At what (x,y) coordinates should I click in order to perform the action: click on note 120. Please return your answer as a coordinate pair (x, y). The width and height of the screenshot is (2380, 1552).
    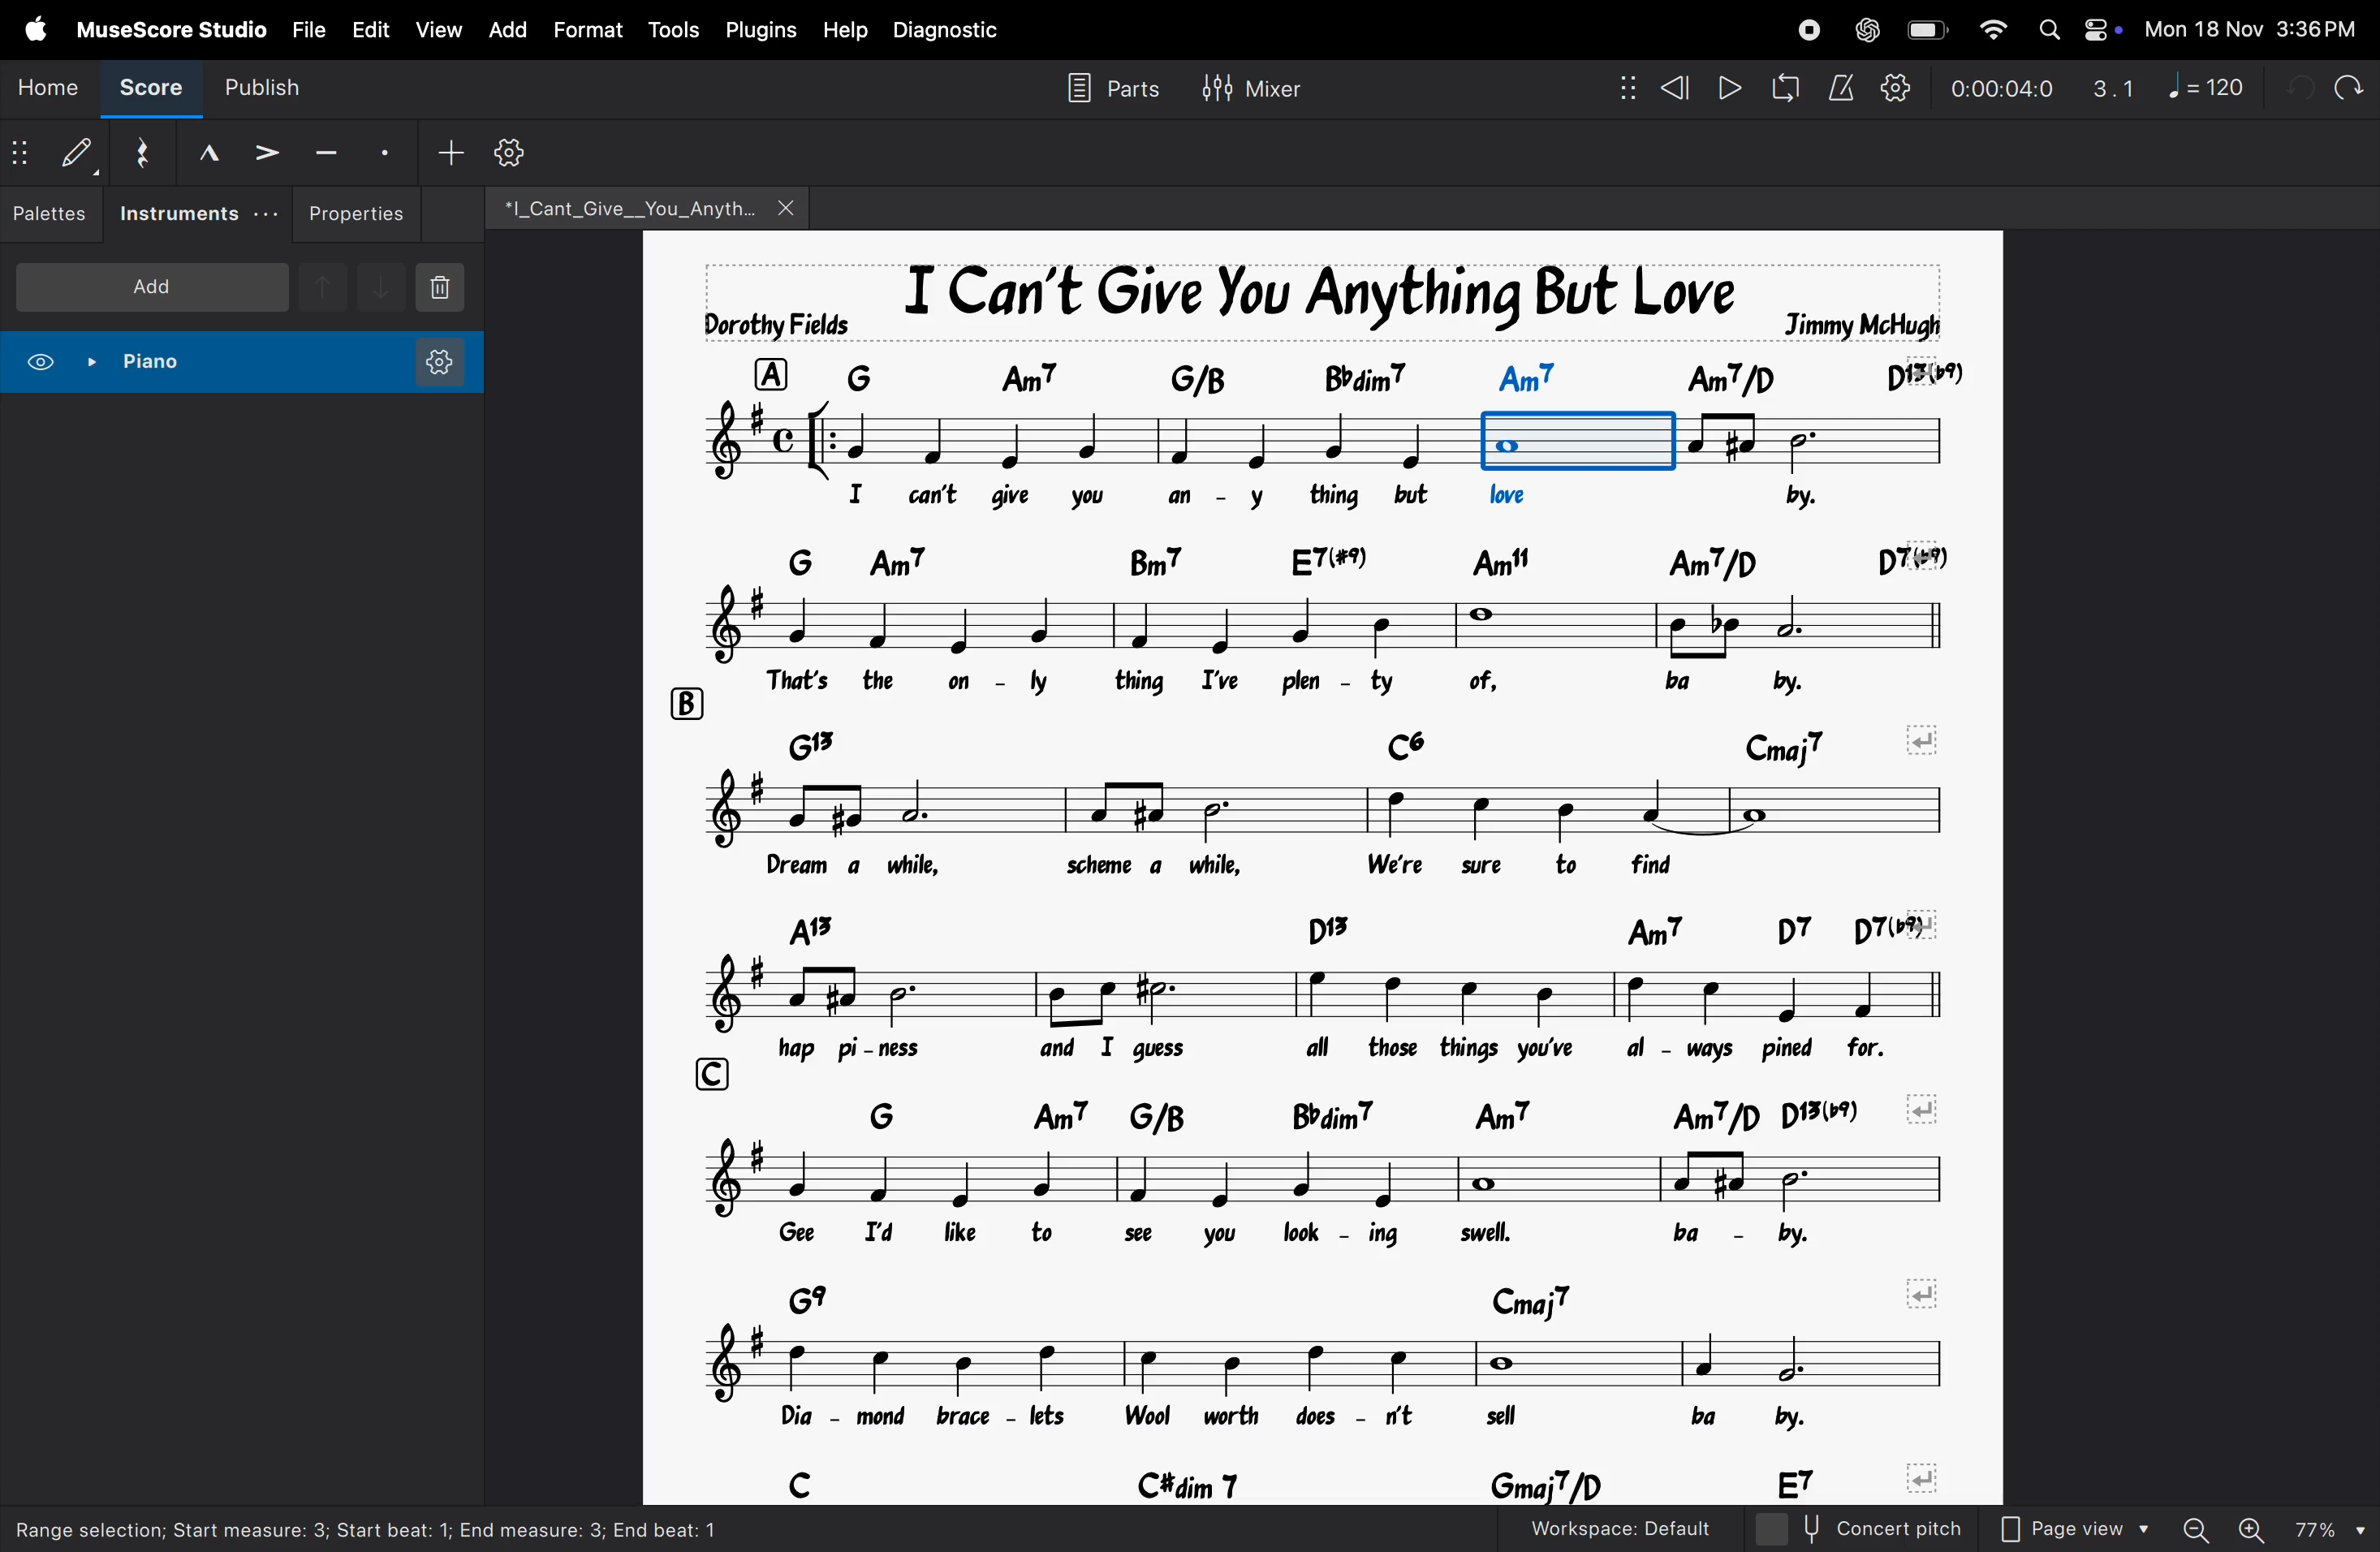
    Looking at the image, I should click on (2202, 83).